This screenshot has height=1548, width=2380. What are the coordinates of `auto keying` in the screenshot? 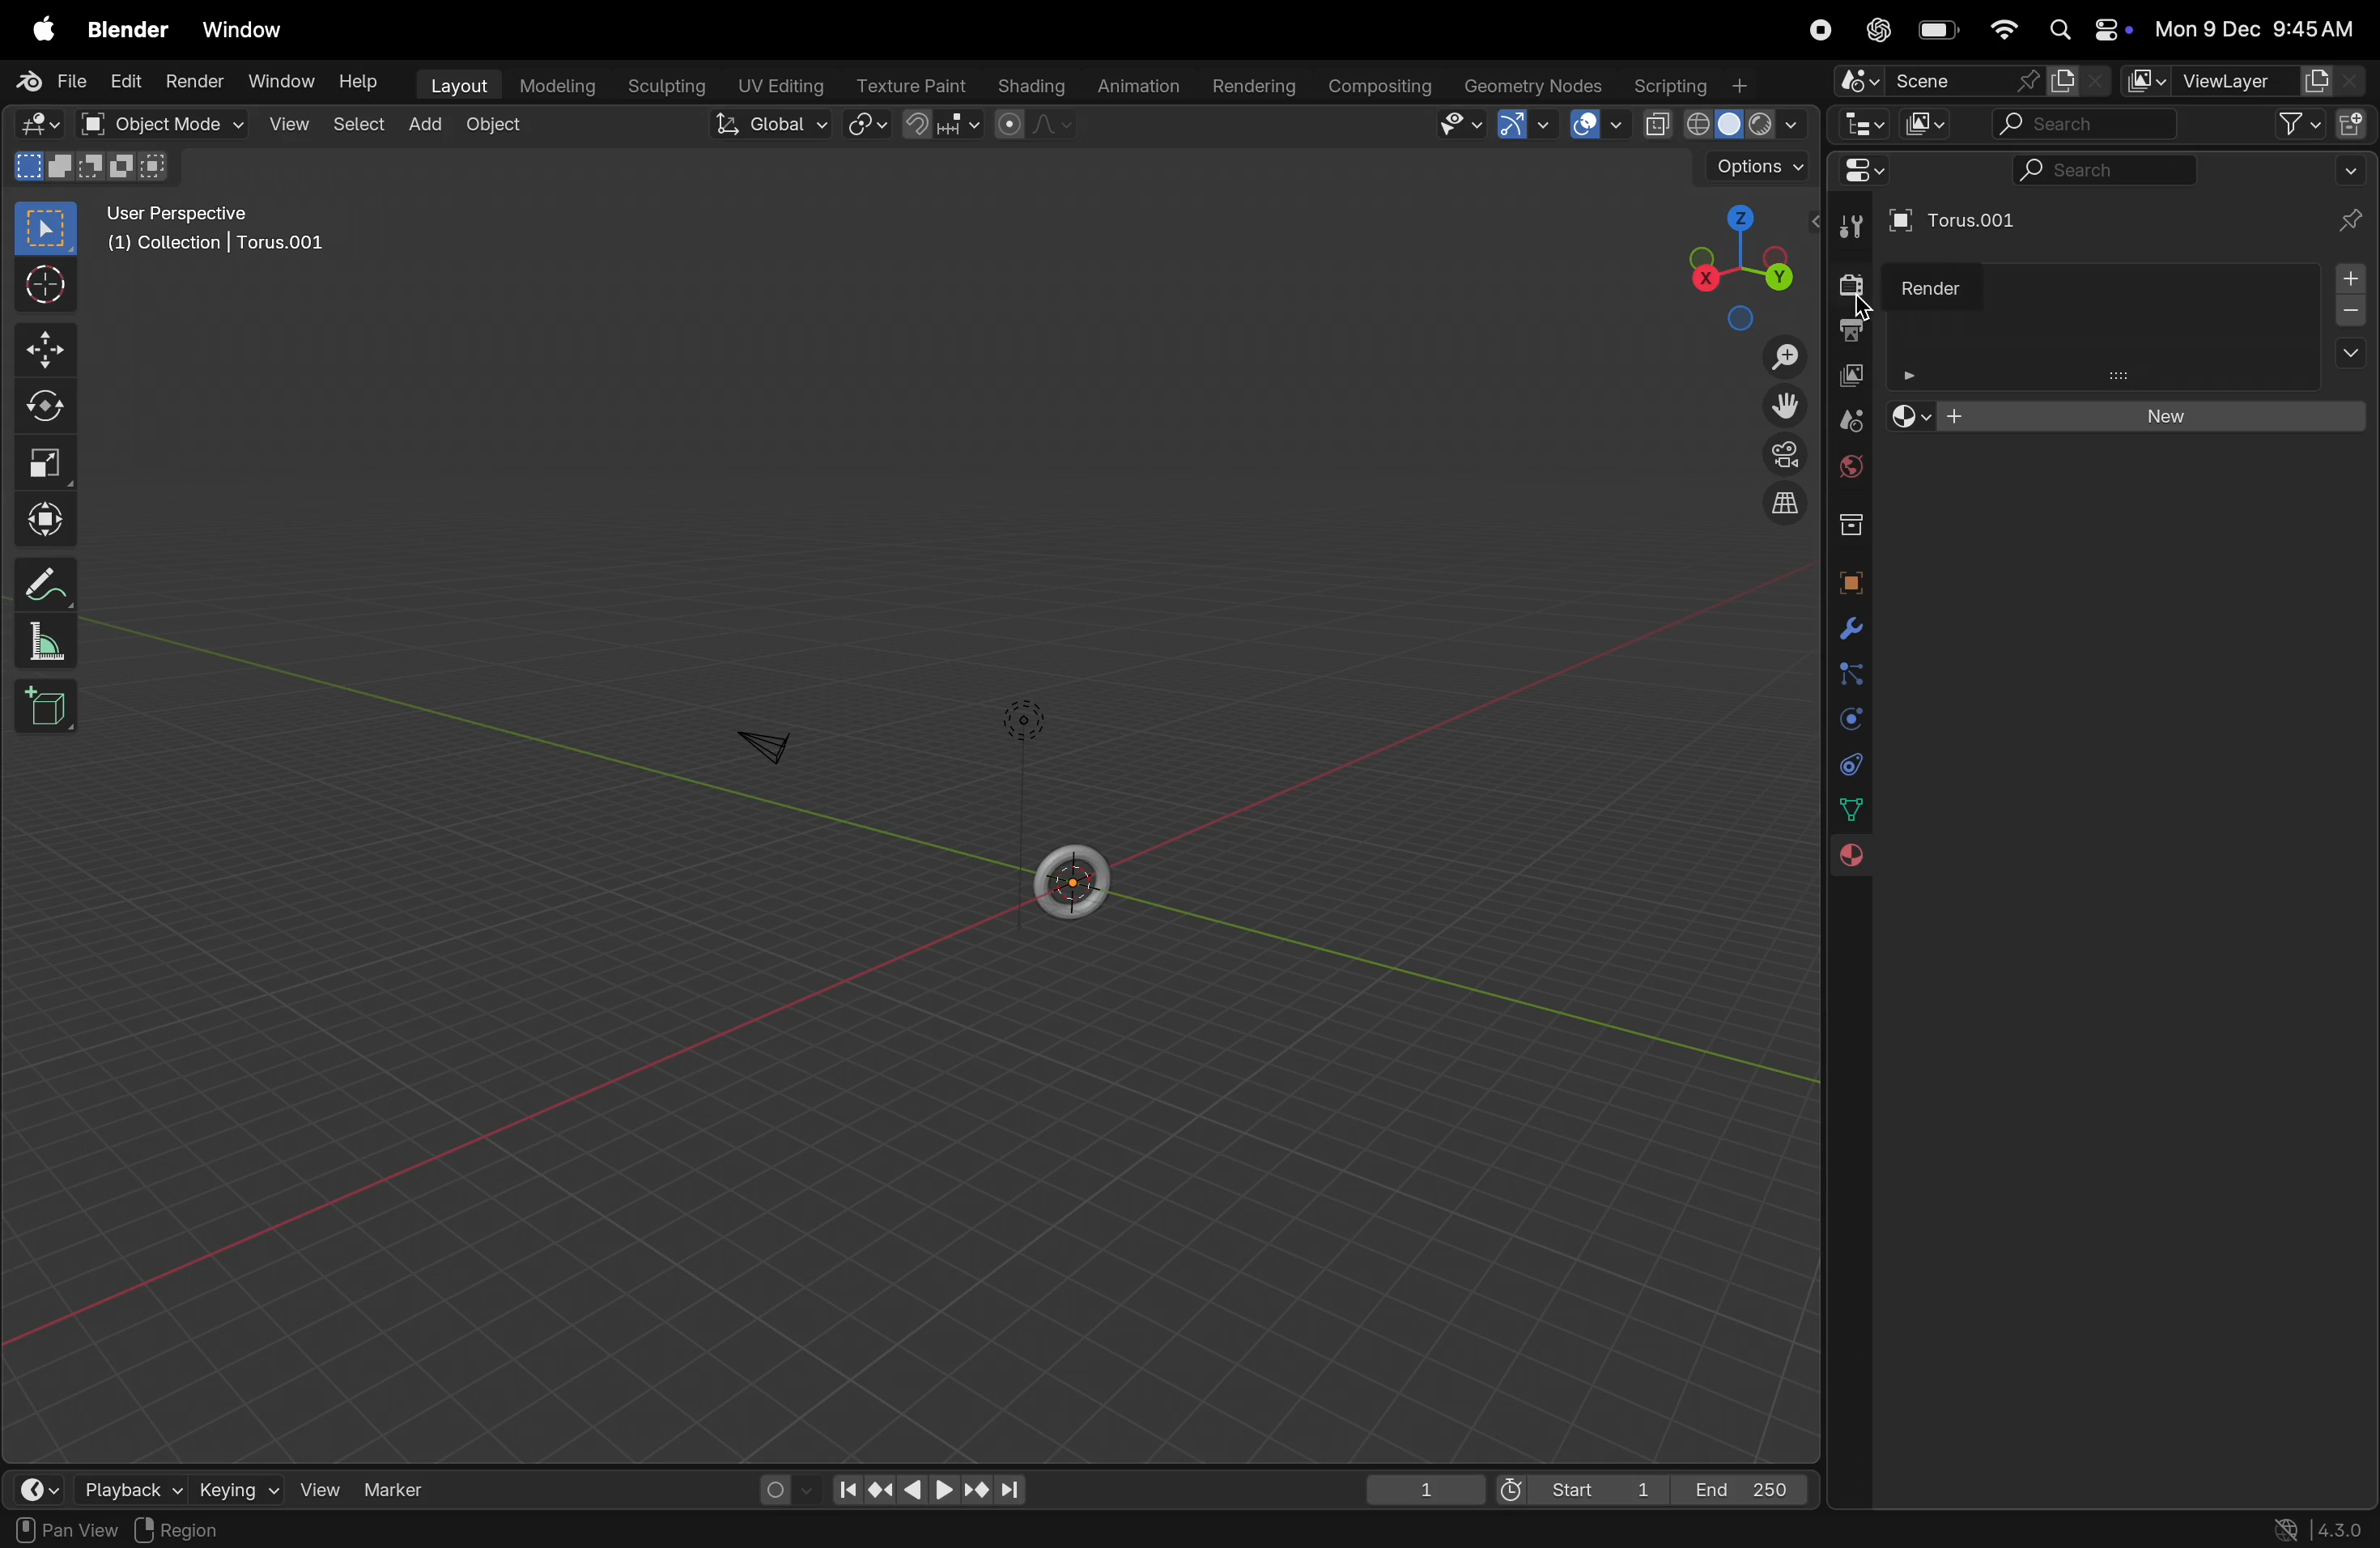 It's located at (775, 1487).